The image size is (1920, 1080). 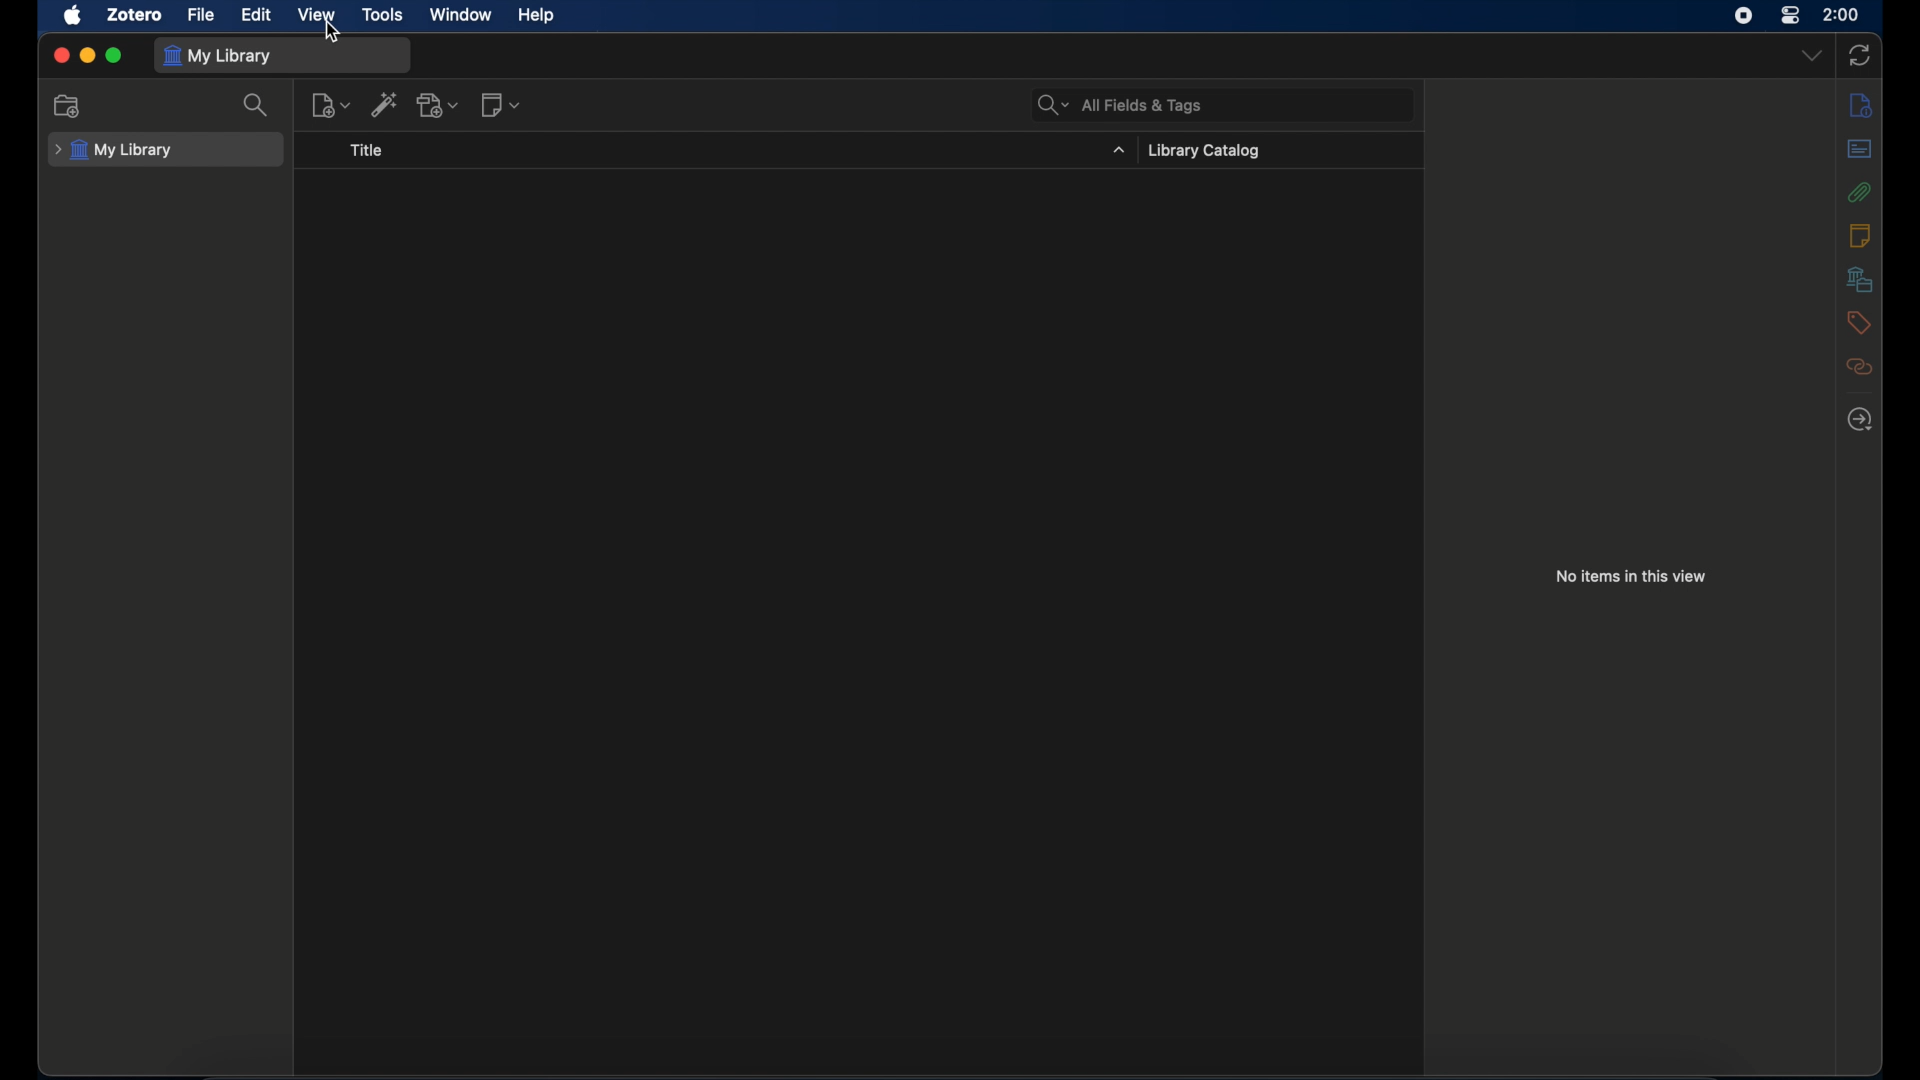 I want to click on libraries, so click(x=1861, y=281).